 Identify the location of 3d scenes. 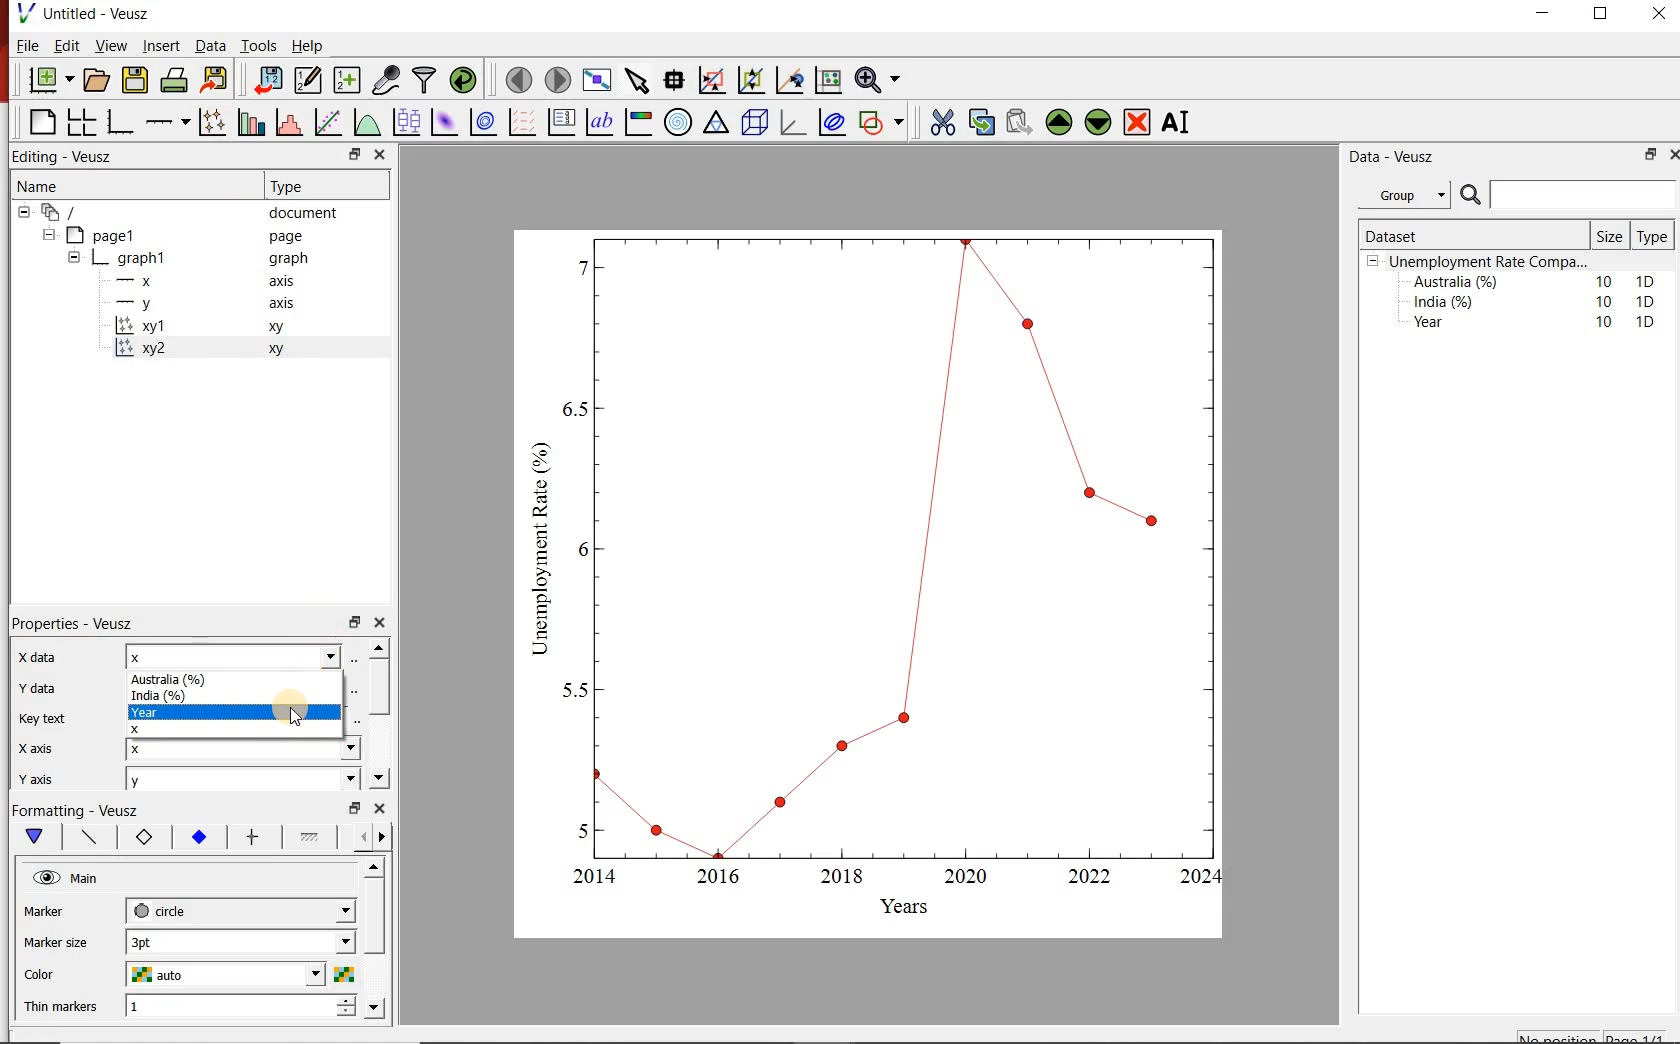
(752, 121).